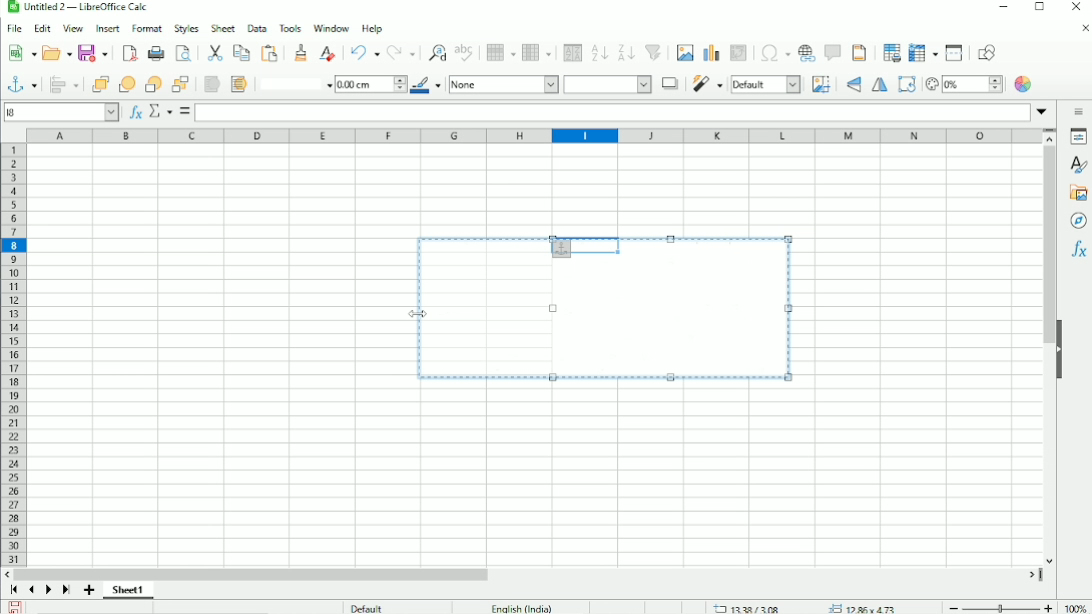 This screenshot has height=614, width=1092. I want to click on Gallery, so click(1077, 193).